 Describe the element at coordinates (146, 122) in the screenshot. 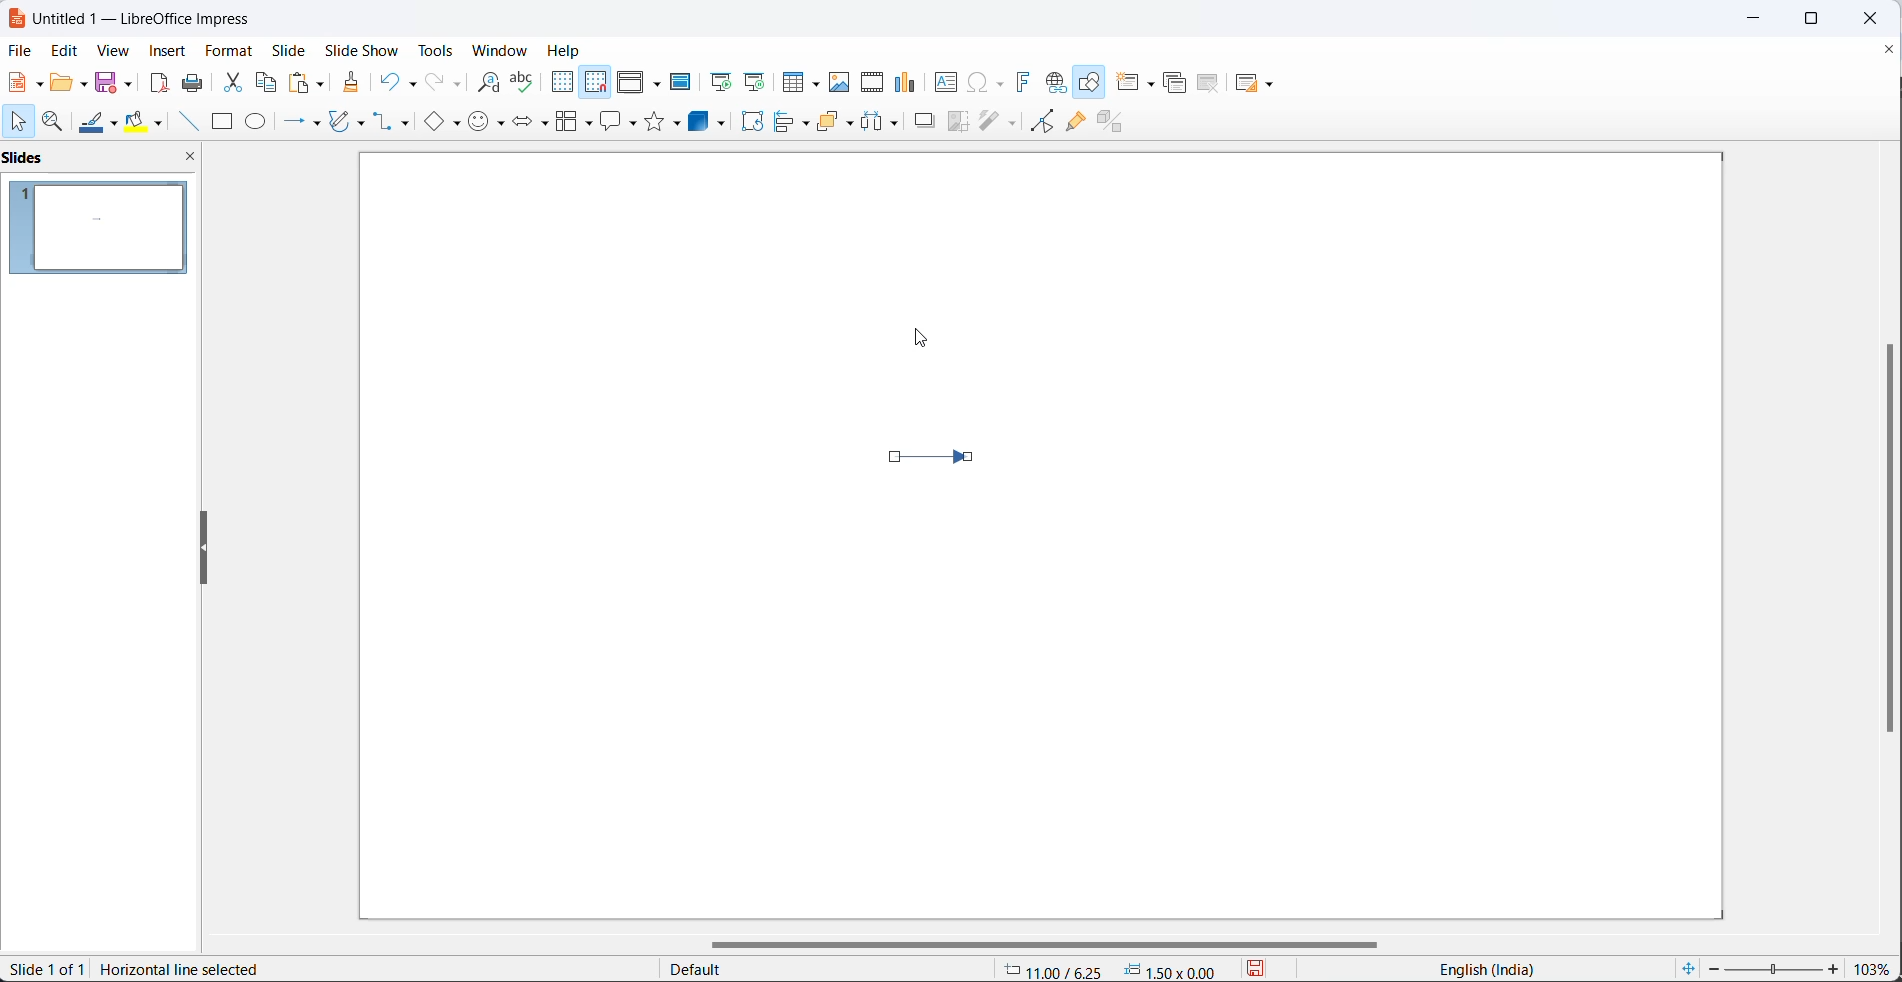

I see `fill color` at that location.